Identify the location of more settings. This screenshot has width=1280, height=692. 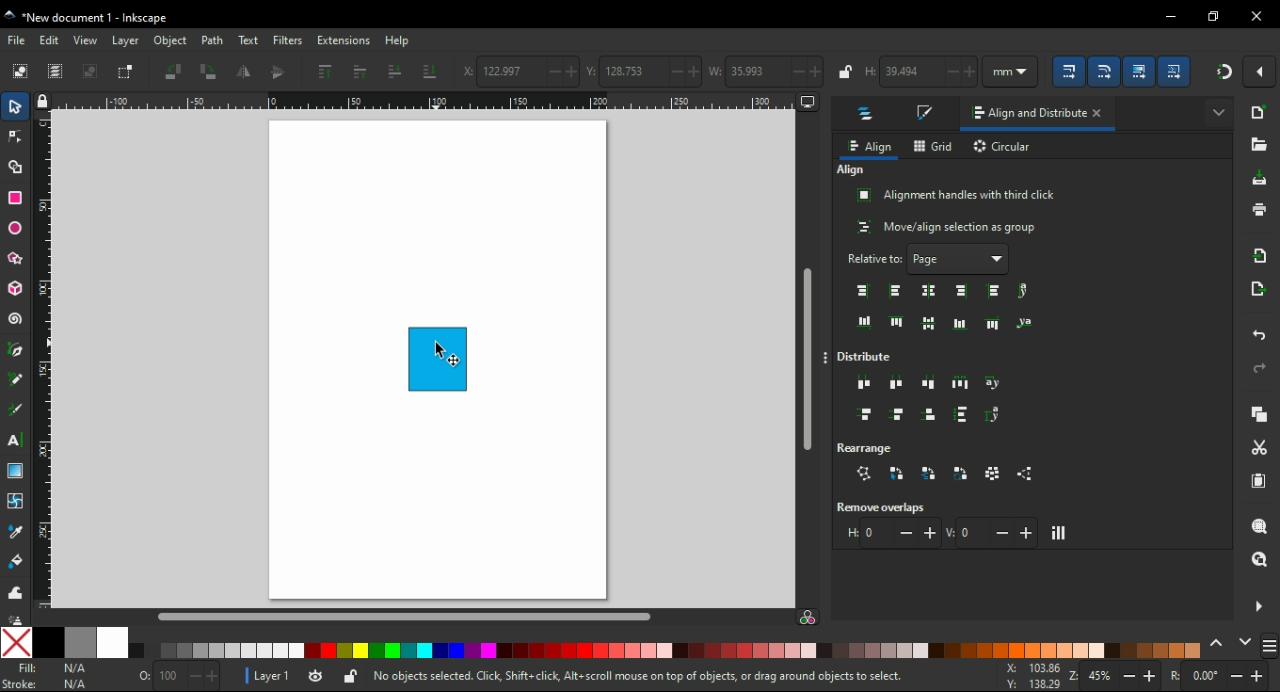
(1257, 606).